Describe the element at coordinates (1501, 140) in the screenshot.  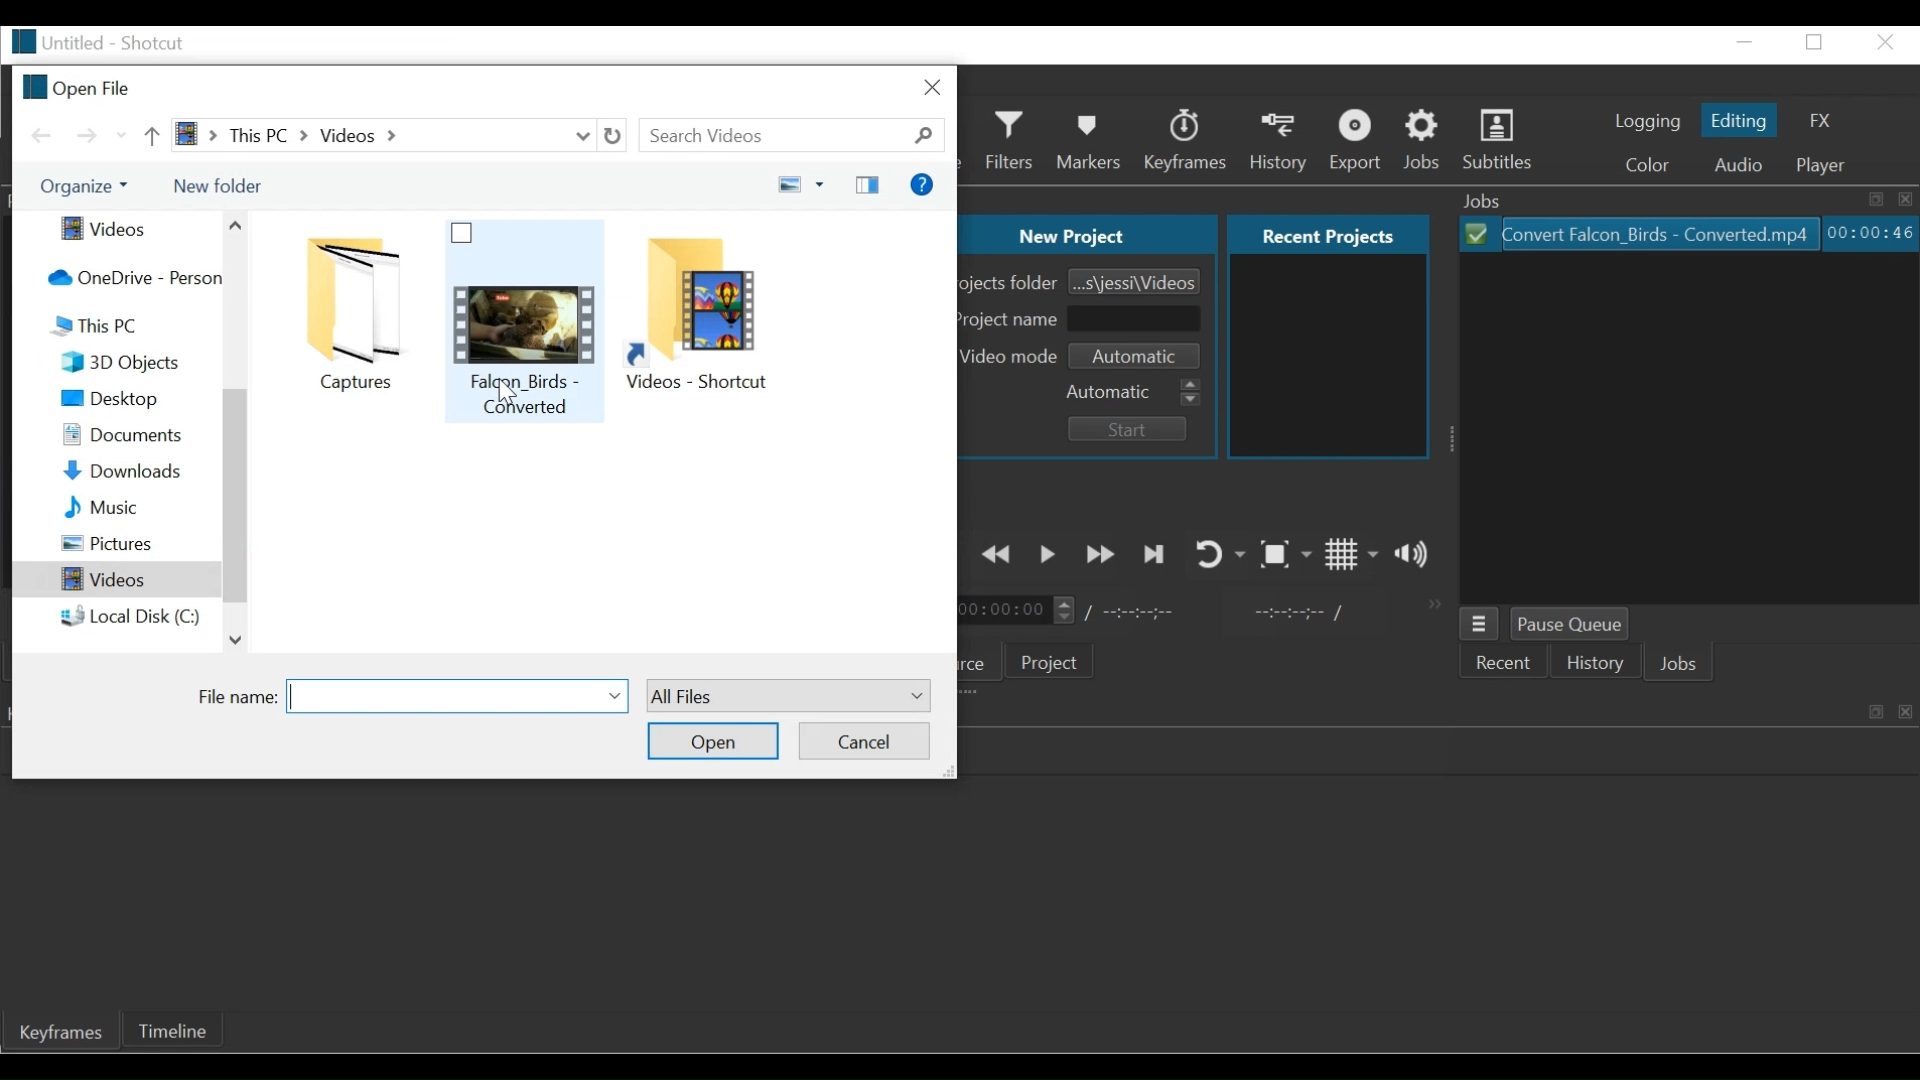
I see `Subtitles` at that location.